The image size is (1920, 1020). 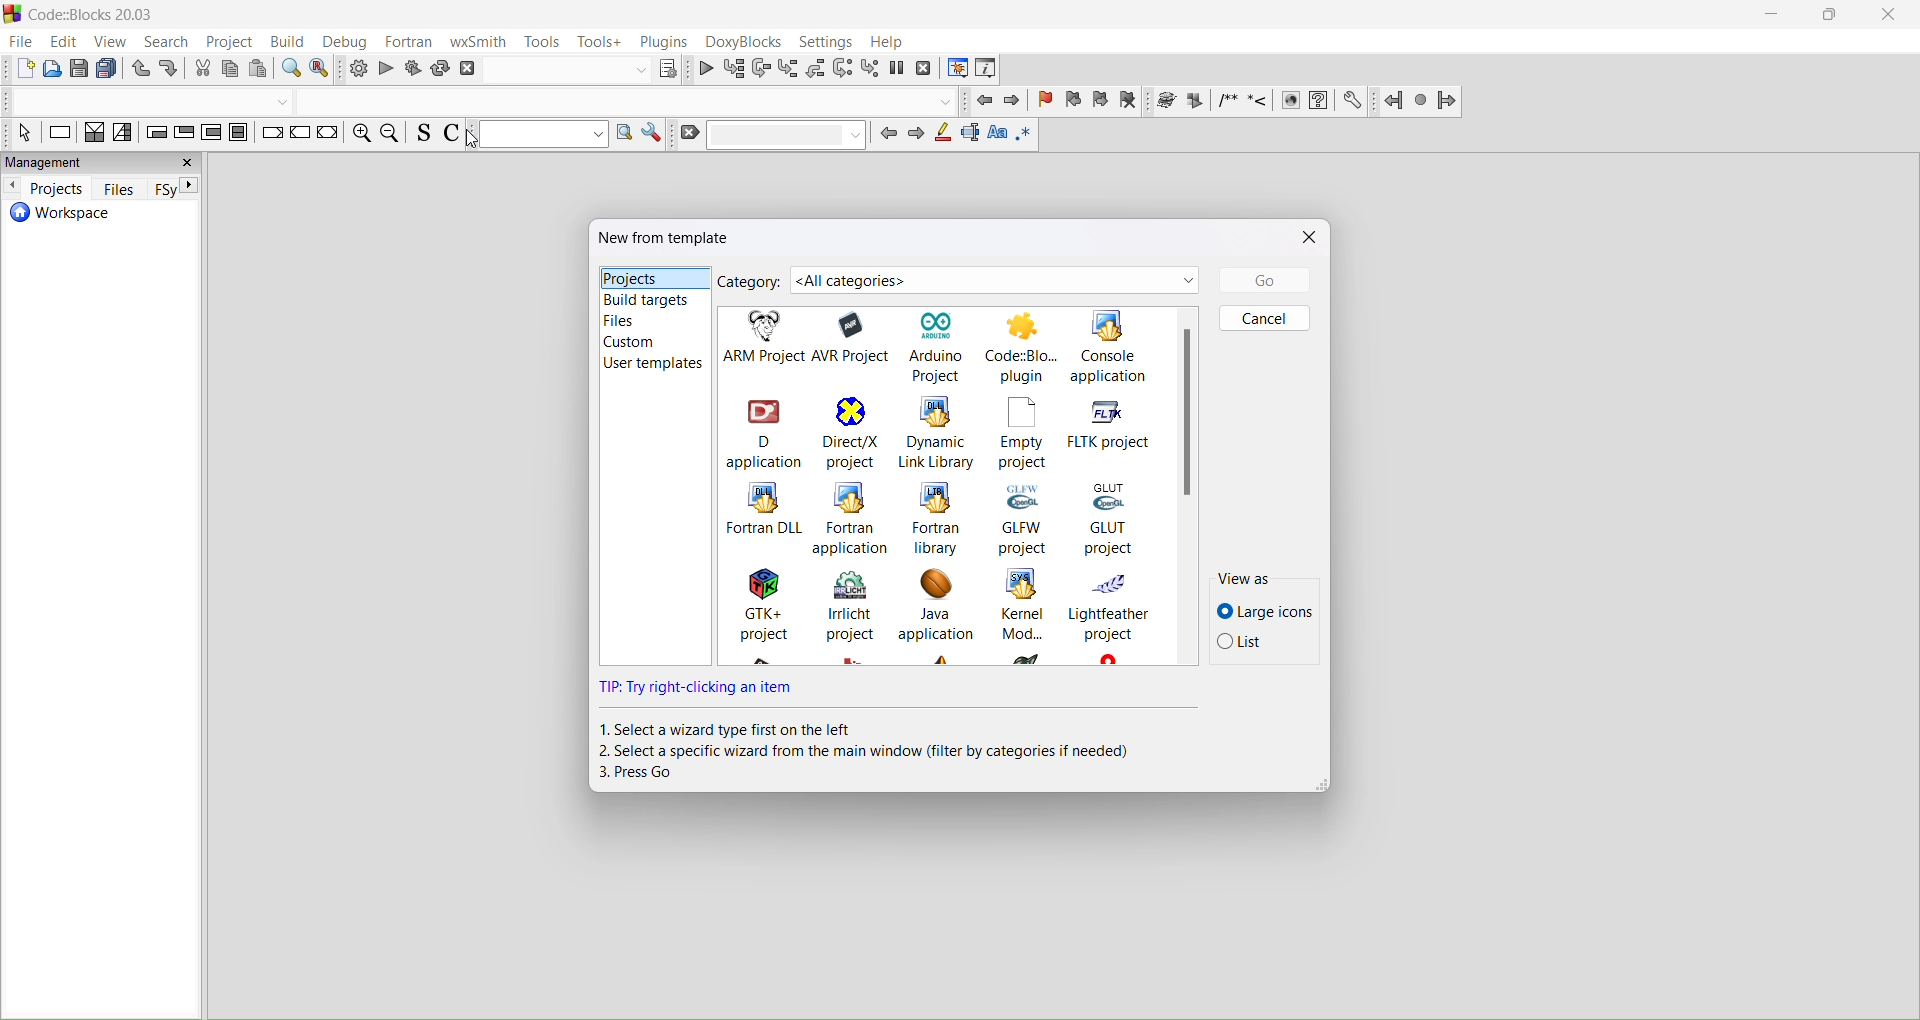 What do you see at coordinates (958, 67) in the screenshot?
I see `debugging windows` at bounding box center [958, 67].